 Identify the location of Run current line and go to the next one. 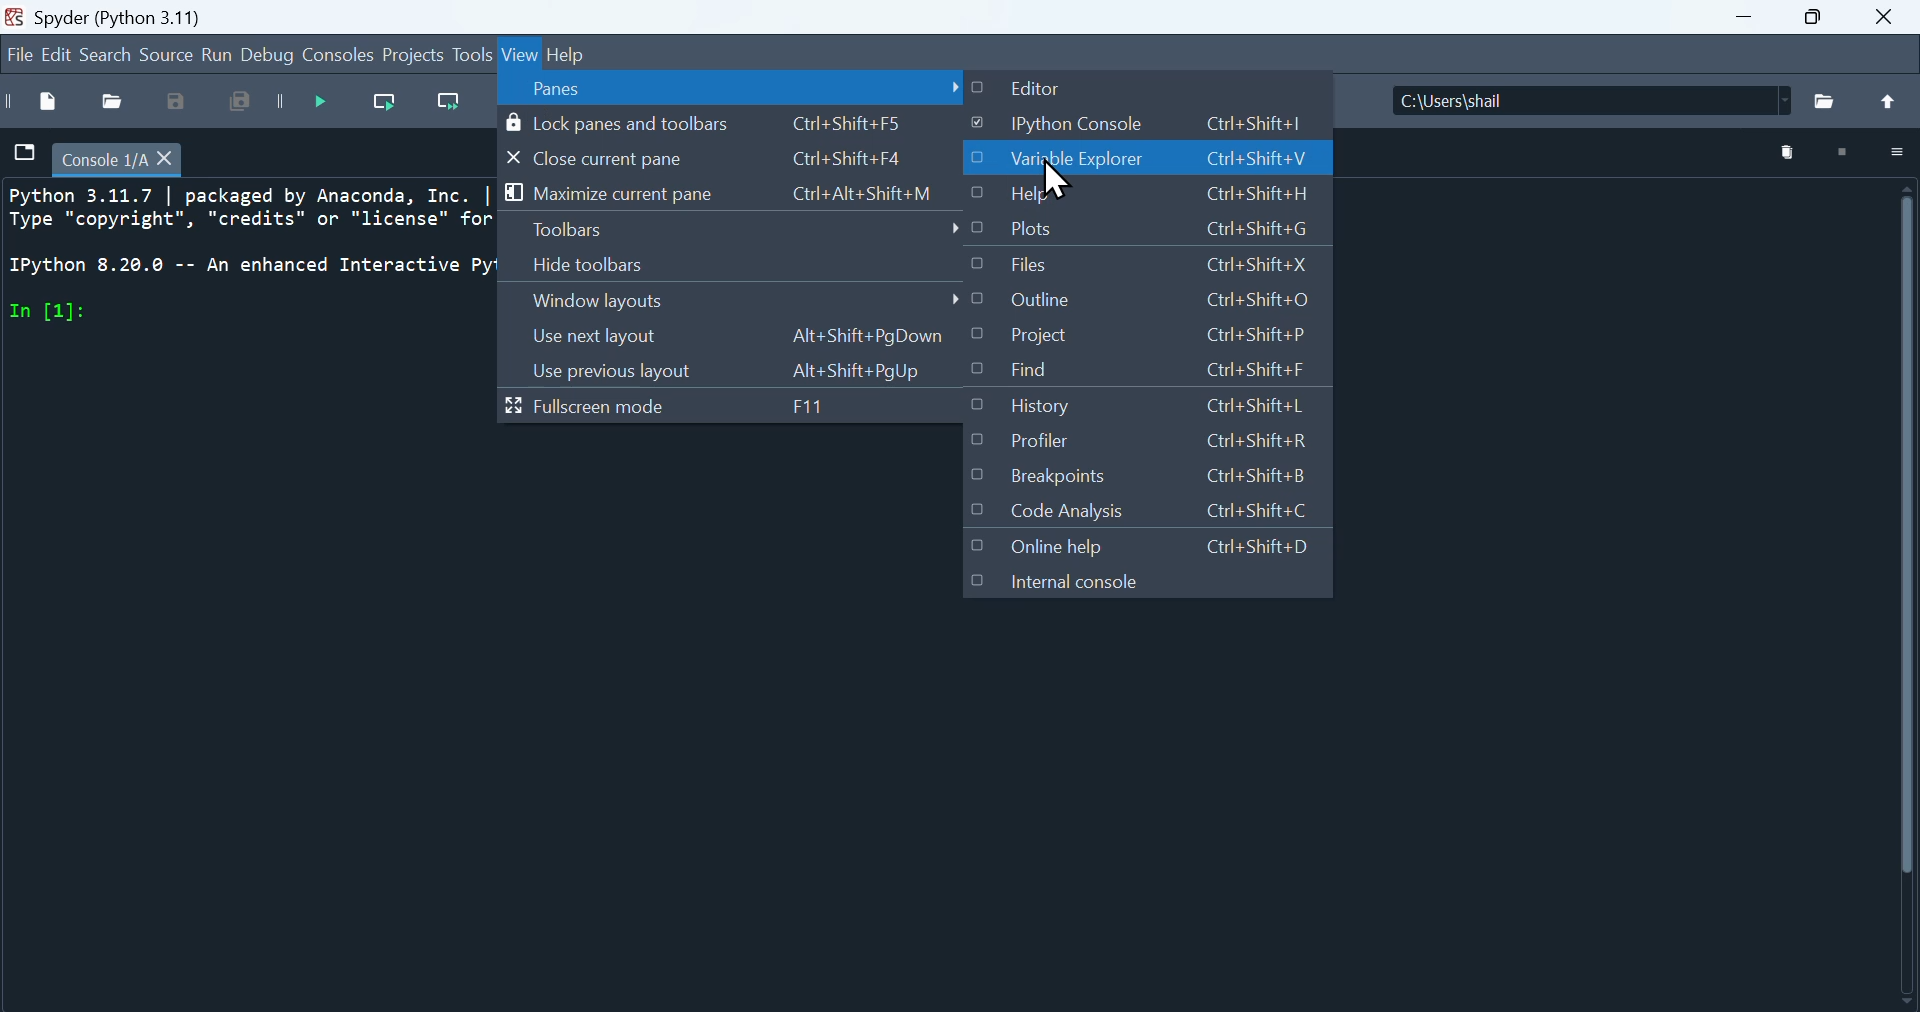
(455, 107).